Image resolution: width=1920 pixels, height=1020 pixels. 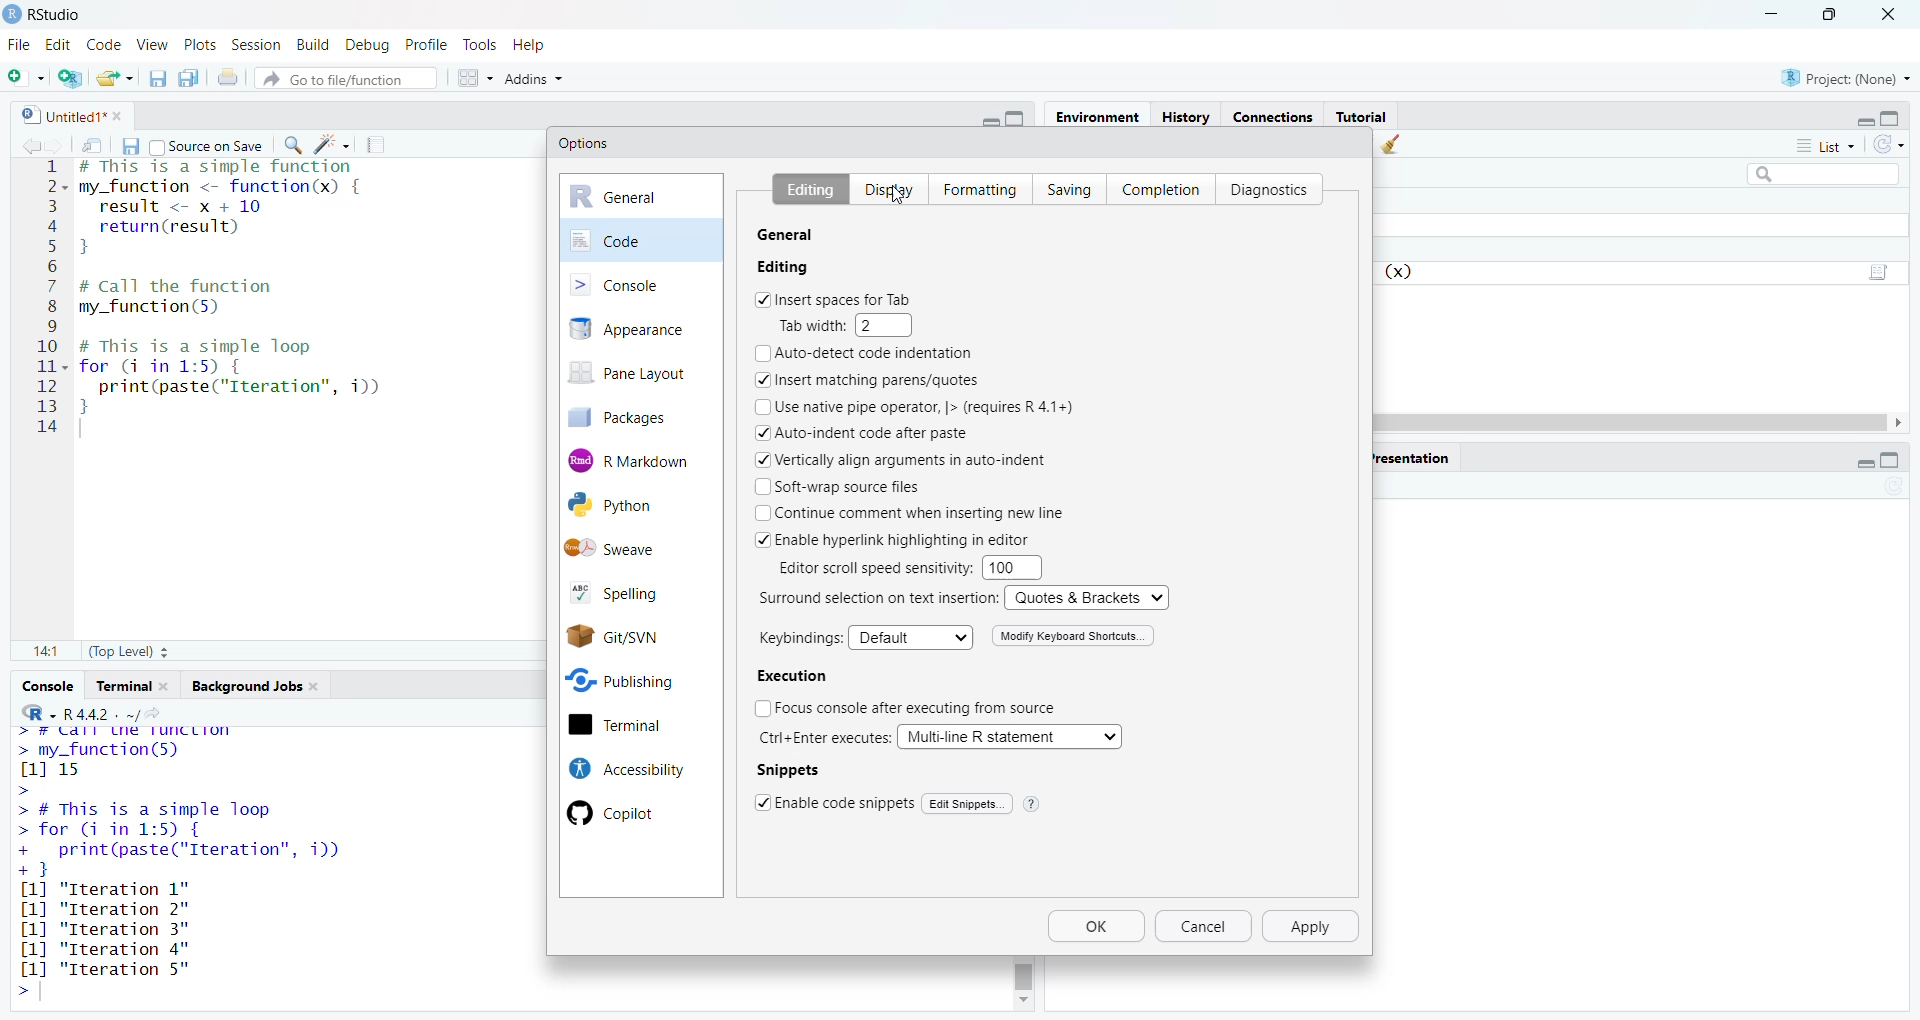 I want to click on apply, so click(x=1314, y=927).